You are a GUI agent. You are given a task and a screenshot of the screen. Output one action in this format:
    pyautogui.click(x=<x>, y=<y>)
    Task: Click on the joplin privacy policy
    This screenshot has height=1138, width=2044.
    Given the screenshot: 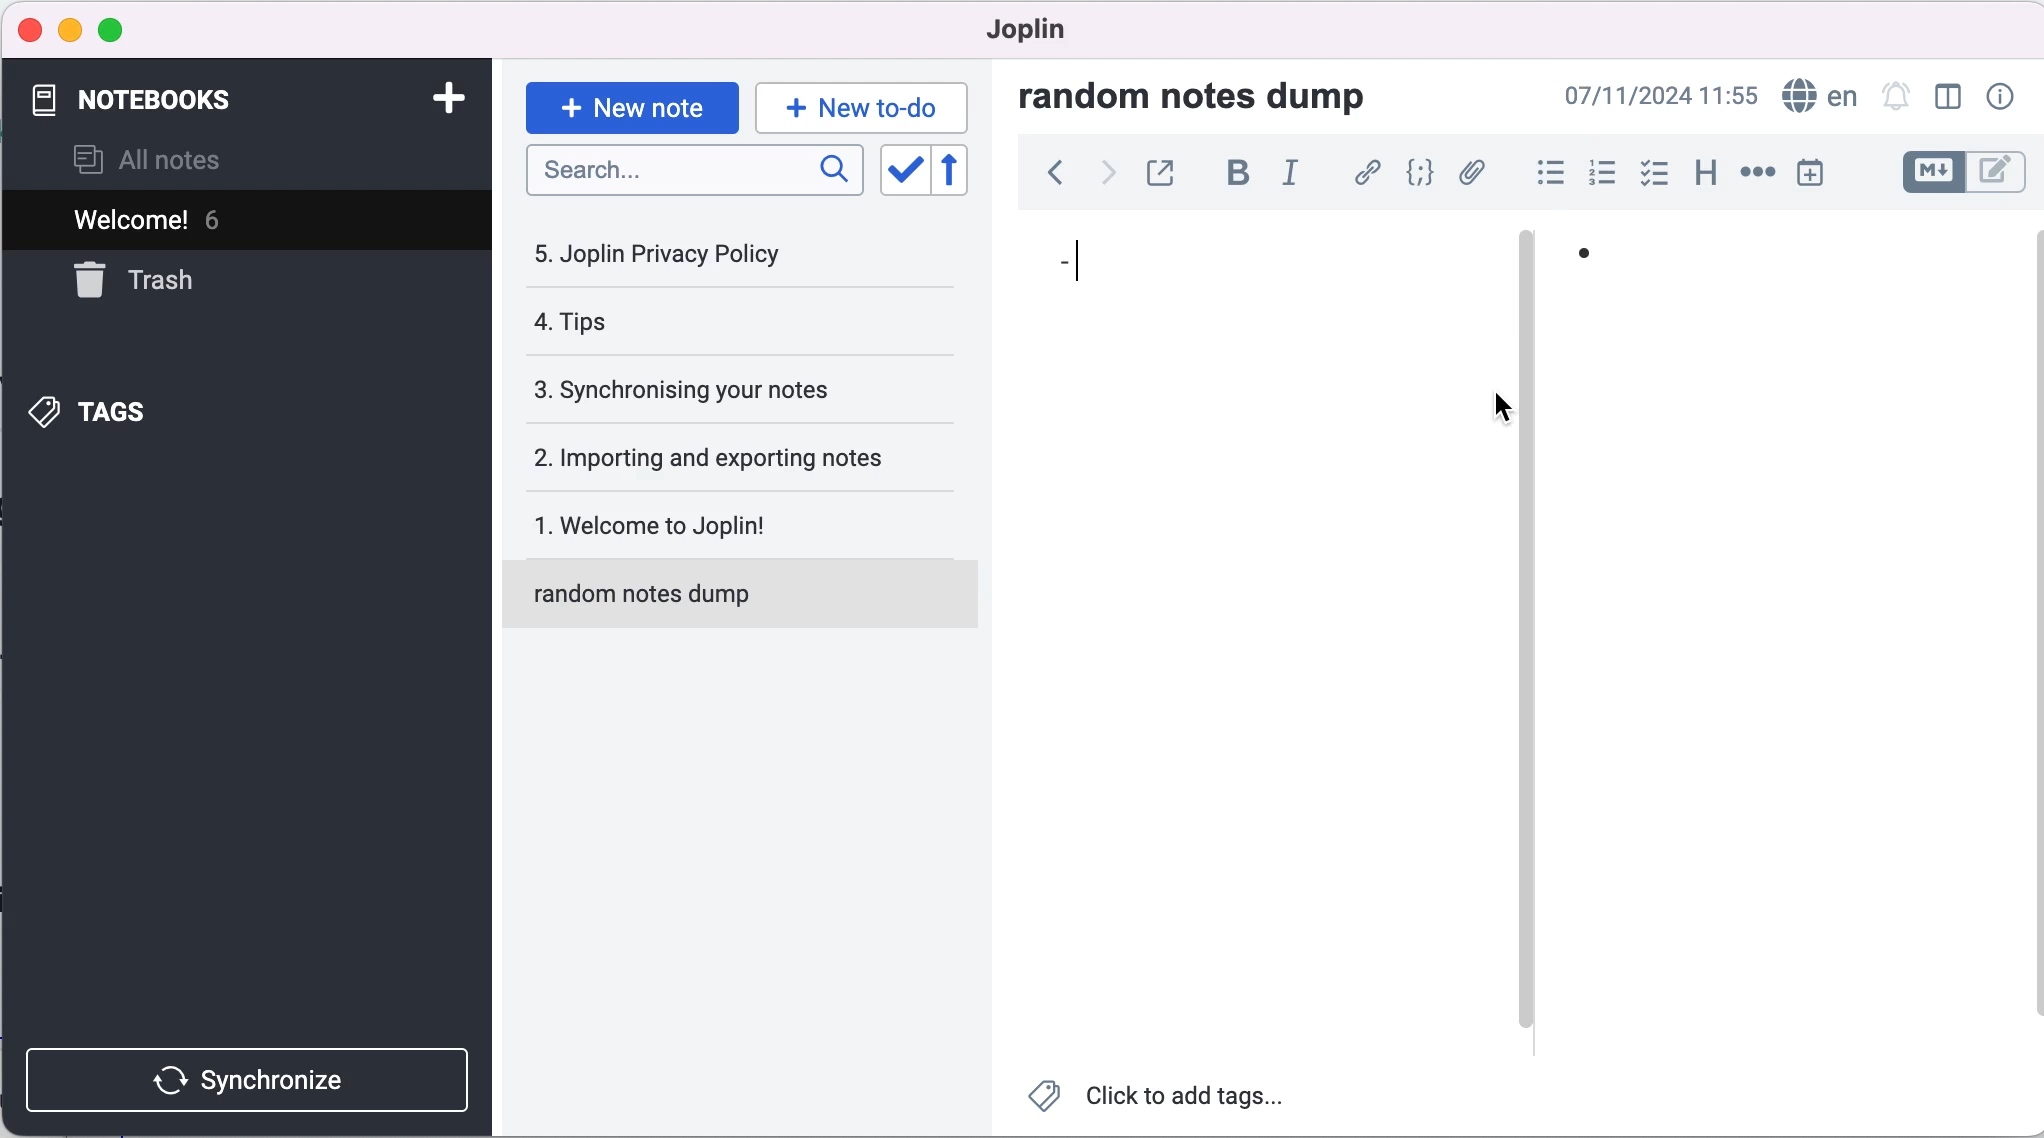 What is the action you would take?
    pyautogui.click(x=681, y=253)
    